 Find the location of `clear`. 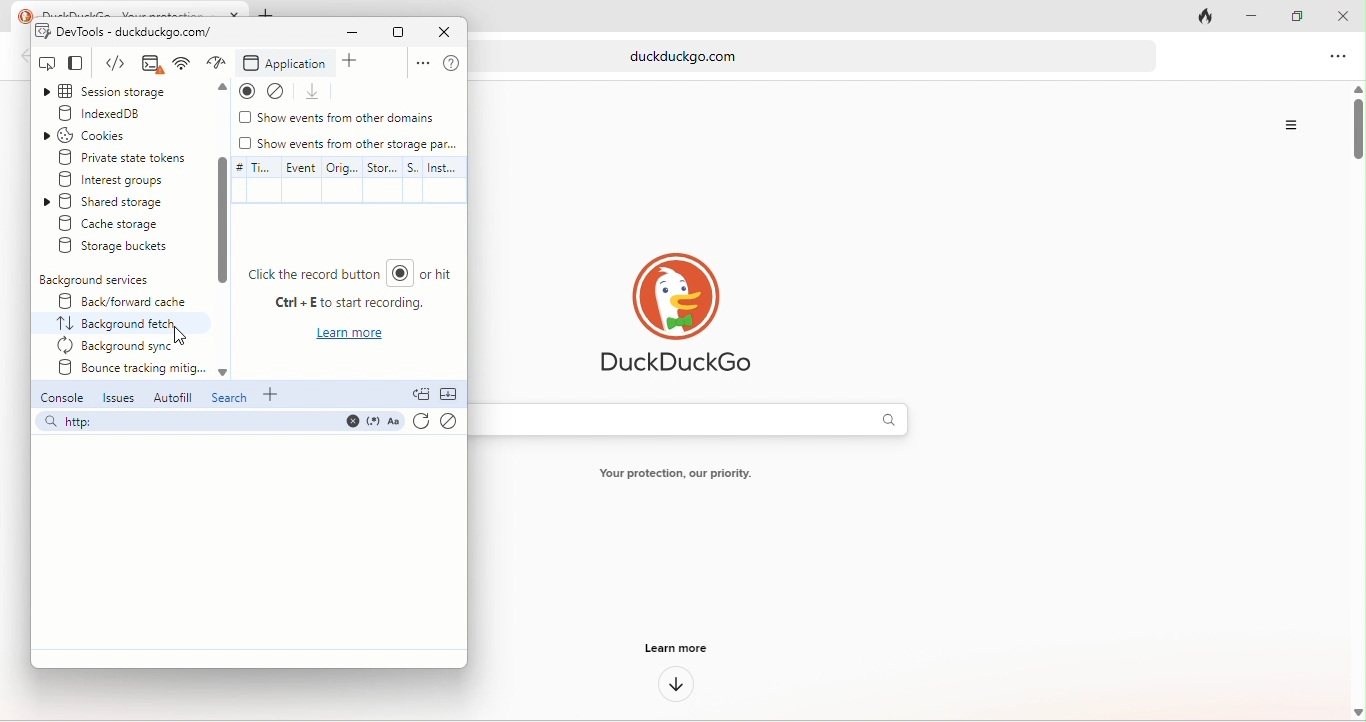

clear is located at coordinates (450, 423).